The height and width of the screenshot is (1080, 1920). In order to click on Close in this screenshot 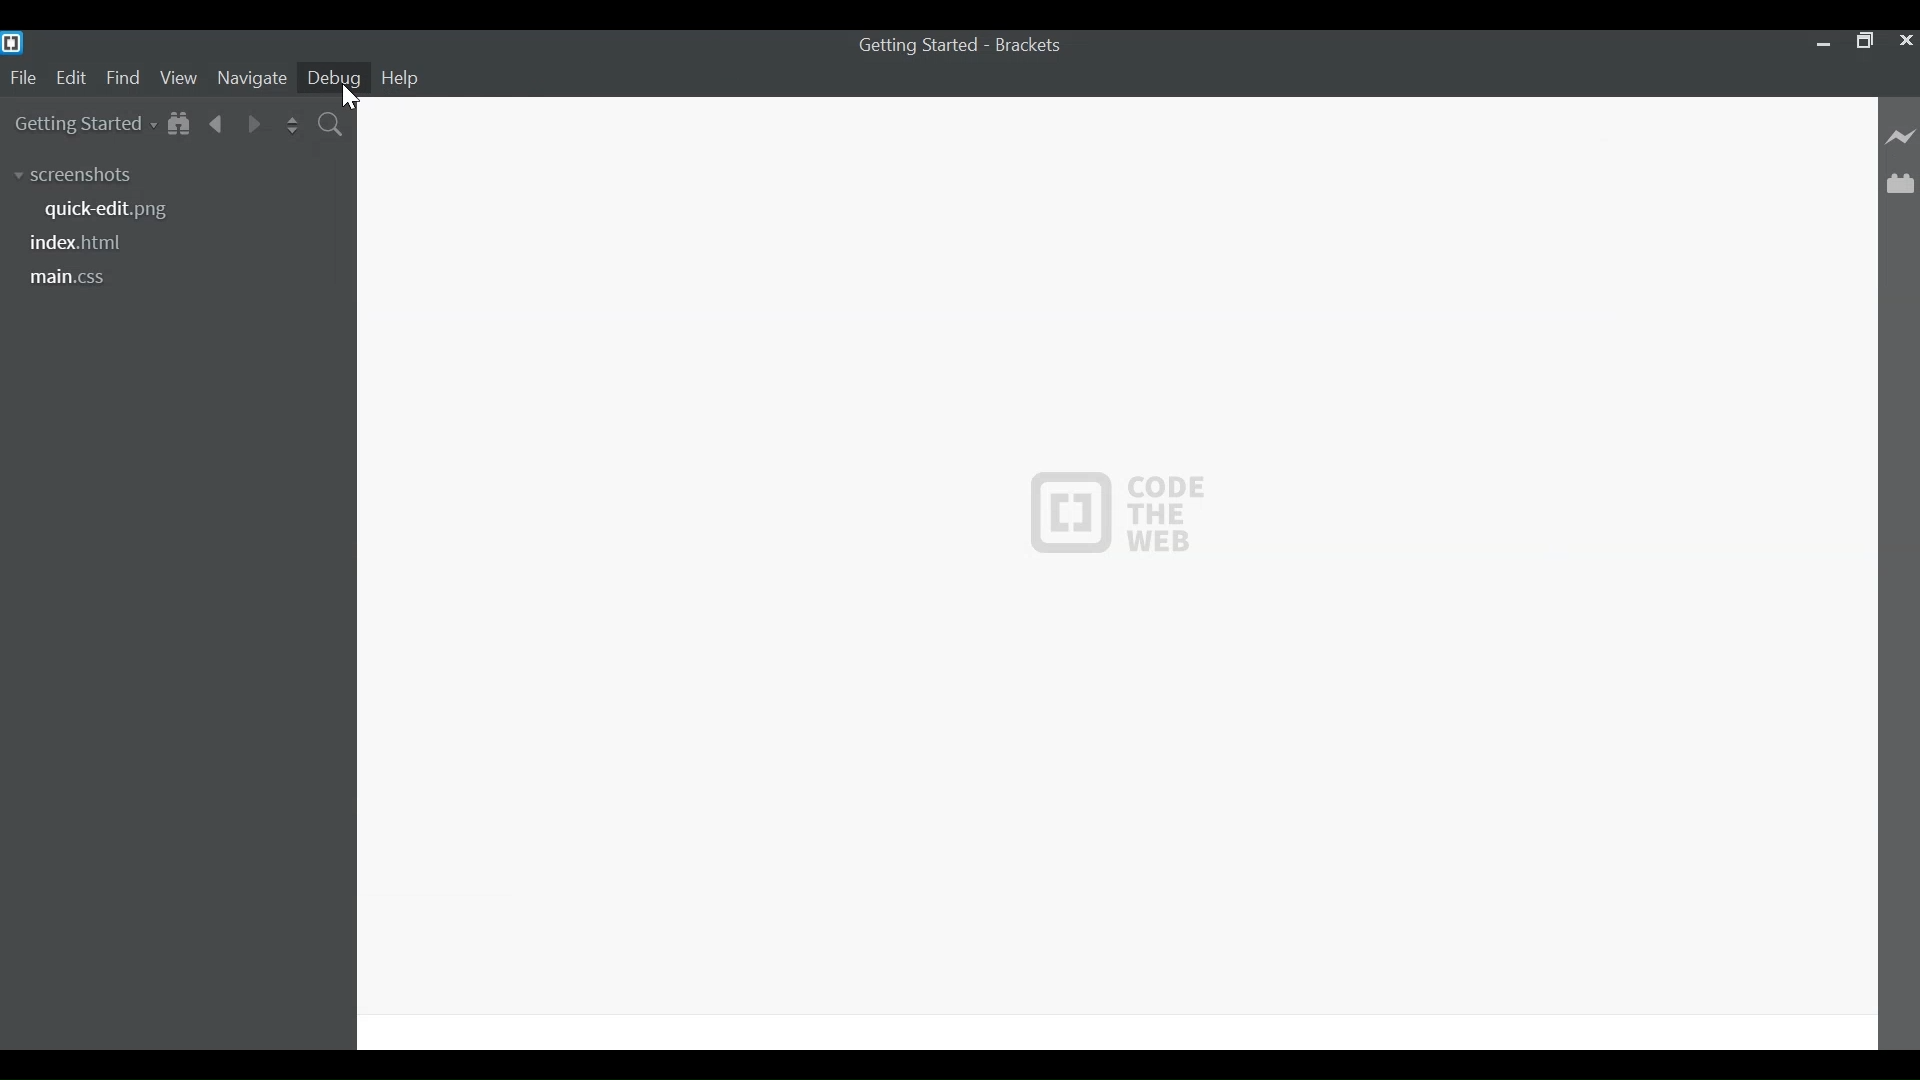, I will do `click(1906, 43)`.